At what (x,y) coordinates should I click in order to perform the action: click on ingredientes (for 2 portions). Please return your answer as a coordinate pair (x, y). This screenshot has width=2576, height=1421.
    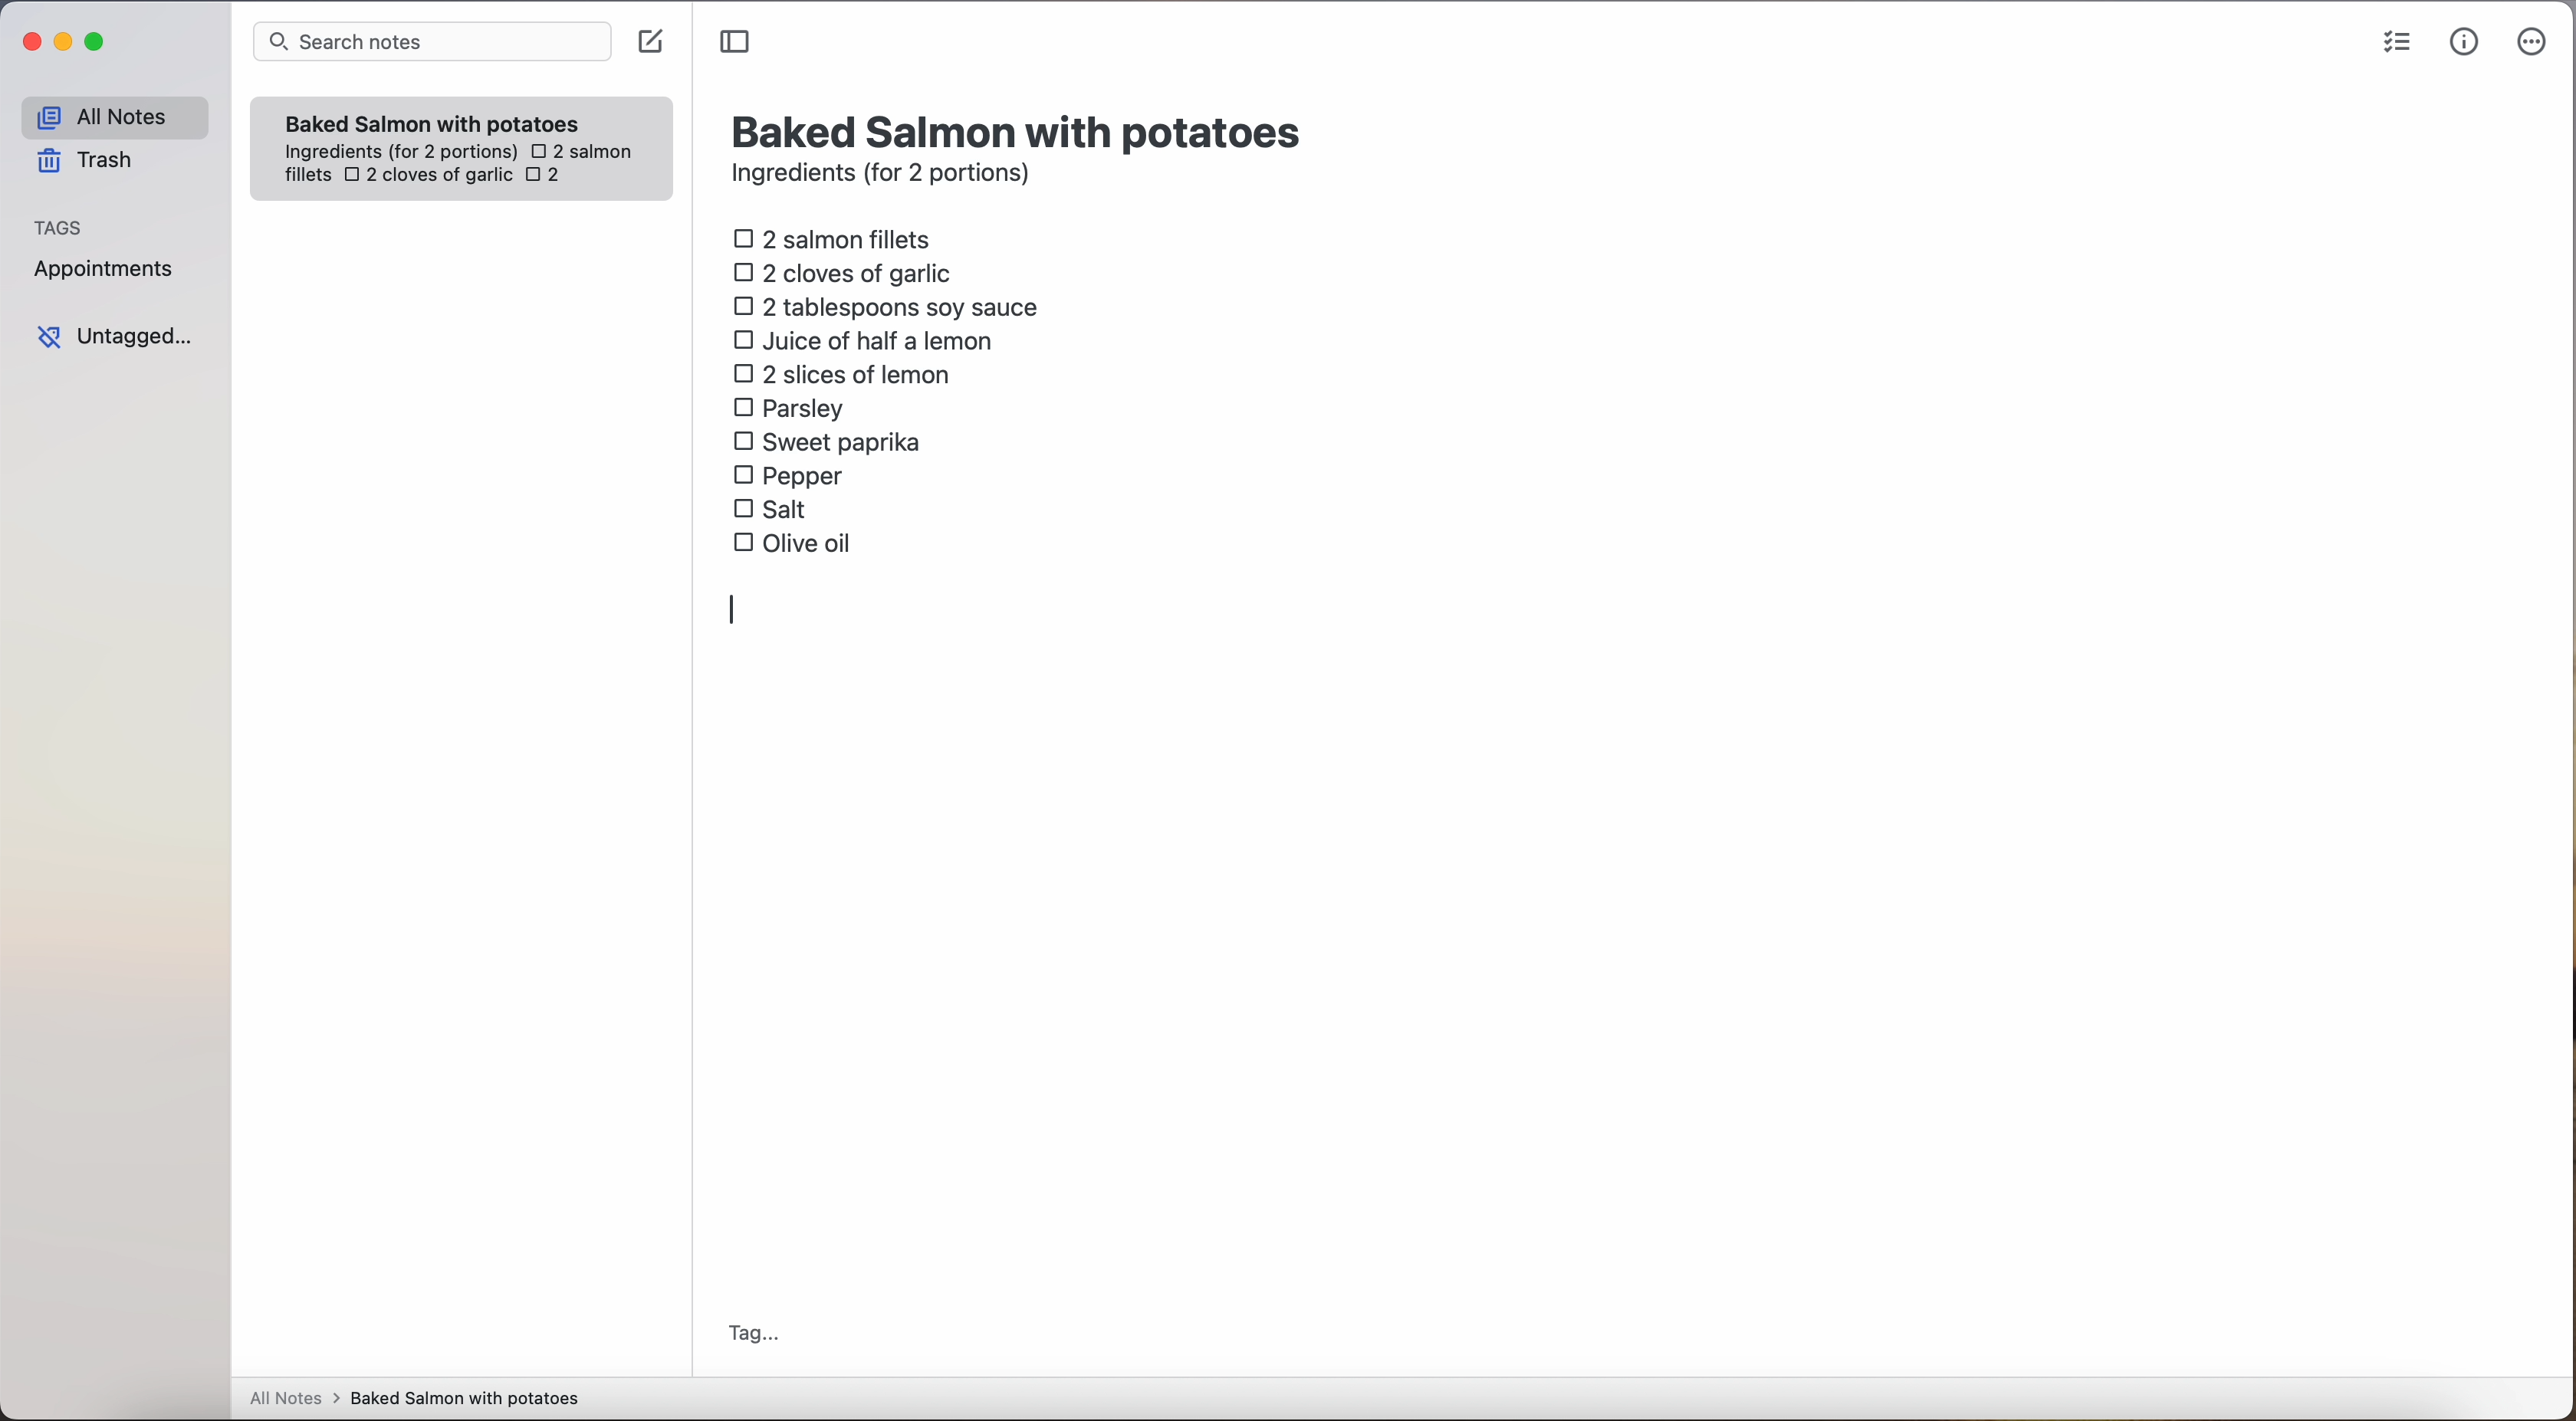
    Looking at the image, I should click on (398, 153).